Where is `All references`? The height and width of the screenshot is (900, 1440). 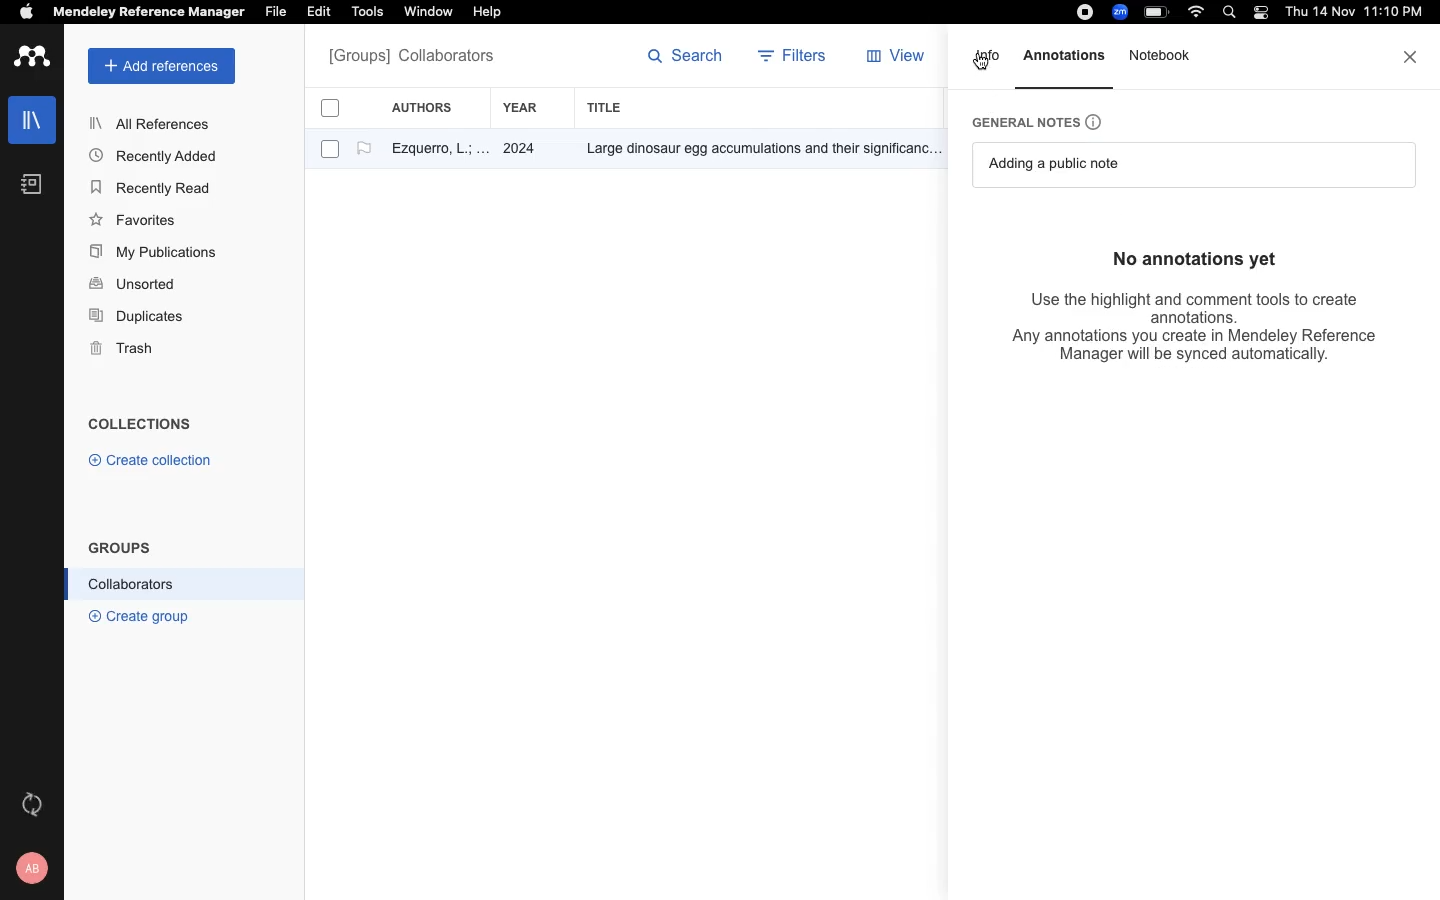 All references is located at coordinates (411, 58).